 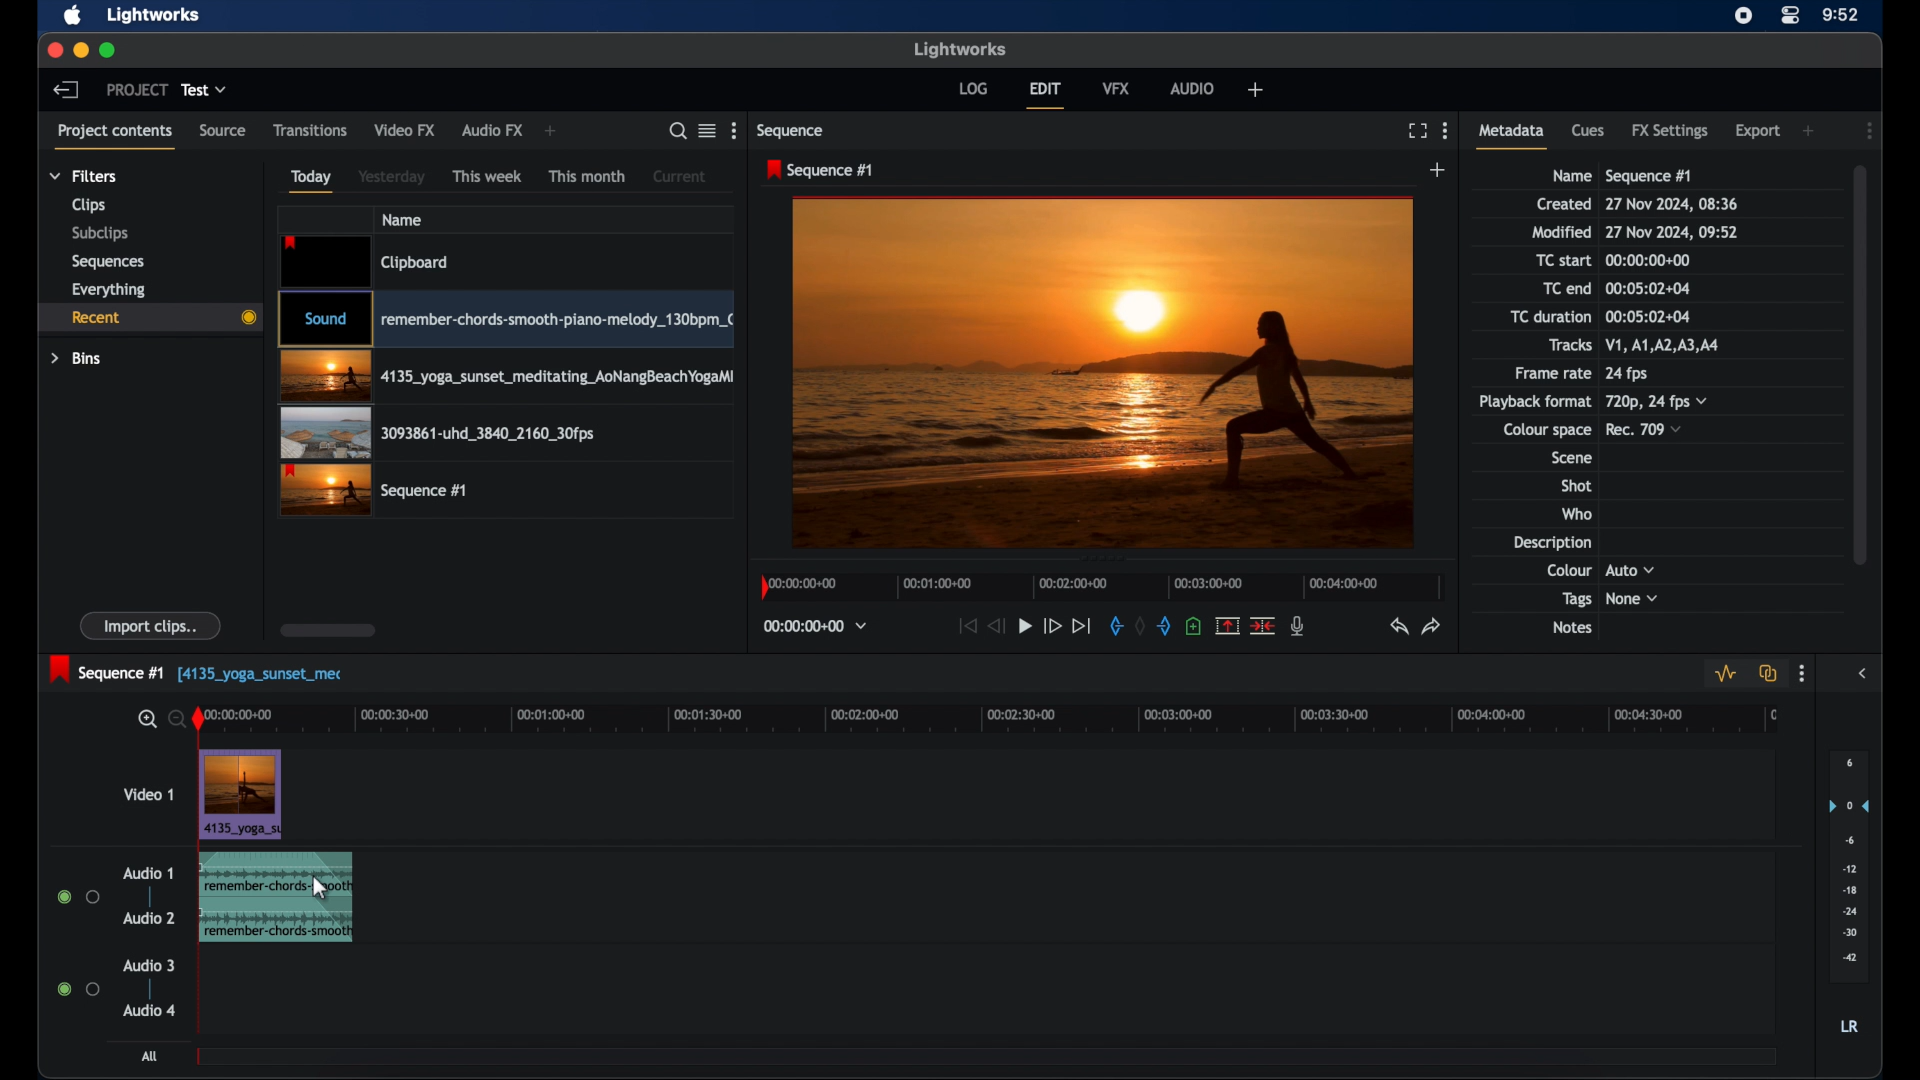 What do you see at coordinates (1669, 345) in the screenshot?
I see `tracks` at bounding box center [1669, 345].